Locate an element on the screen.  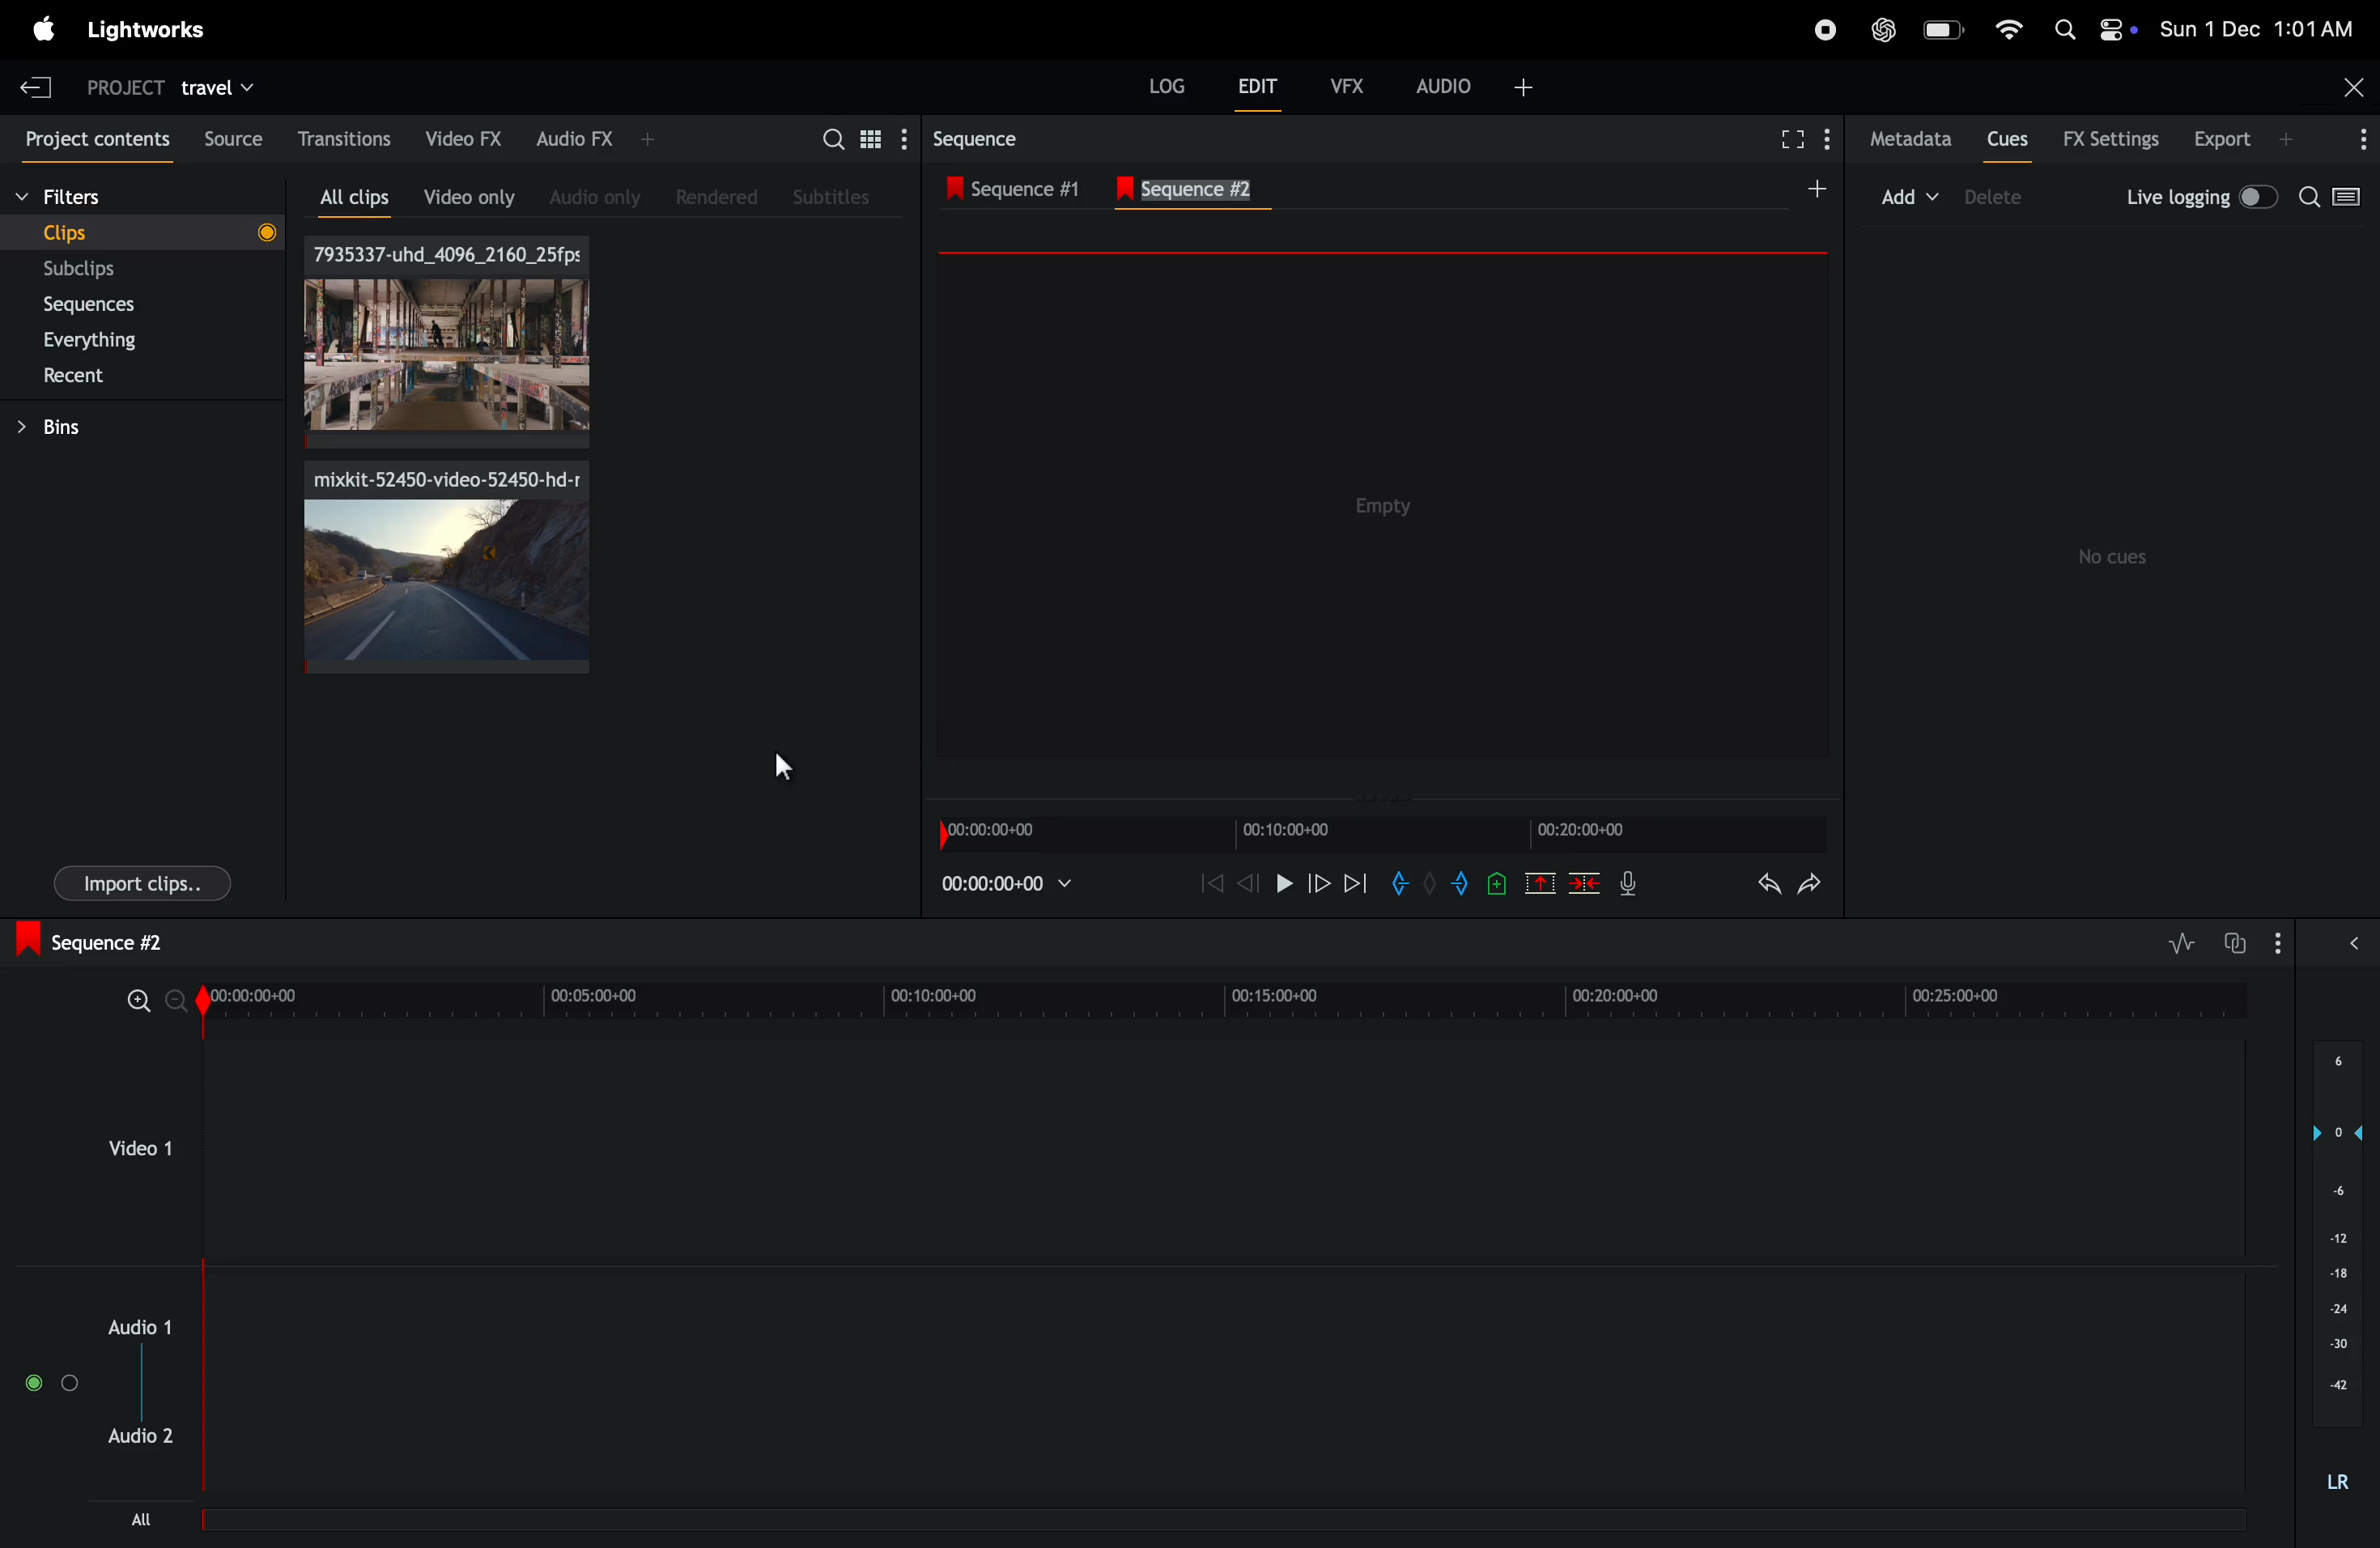
bins is located at coordinates (133, 427).